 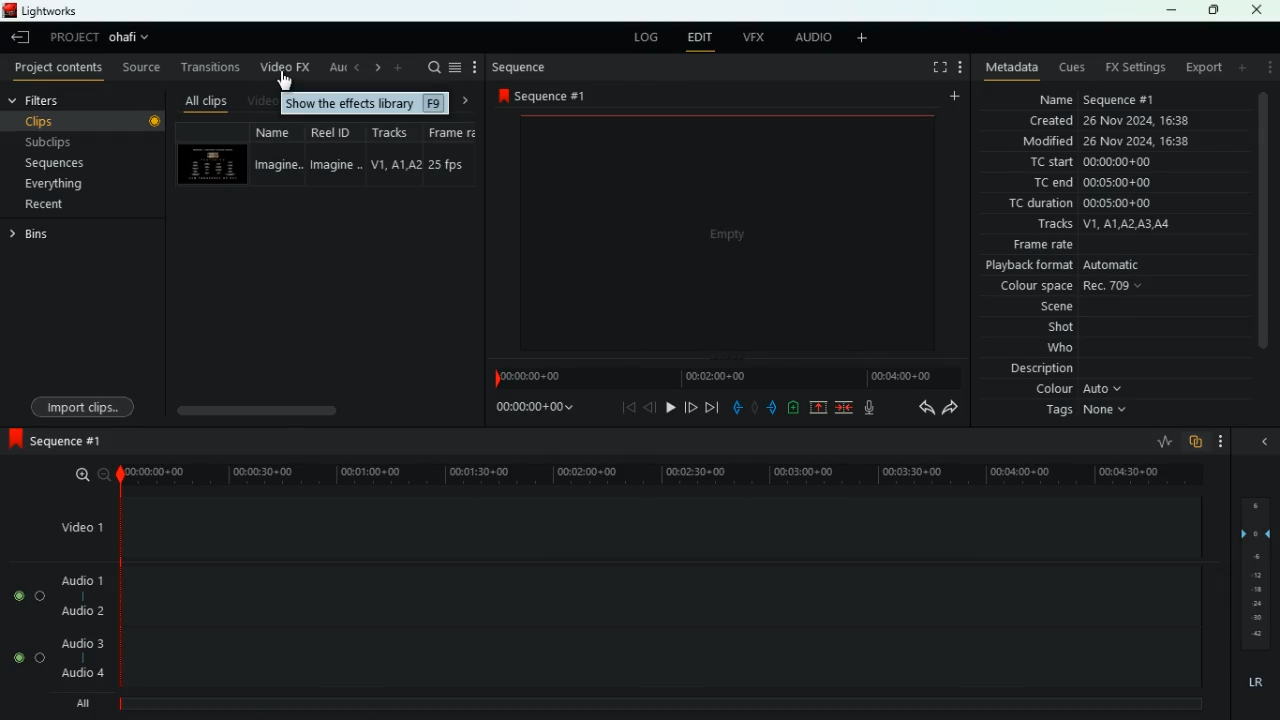 I want to click on rewind, so click(x=649, y=408).